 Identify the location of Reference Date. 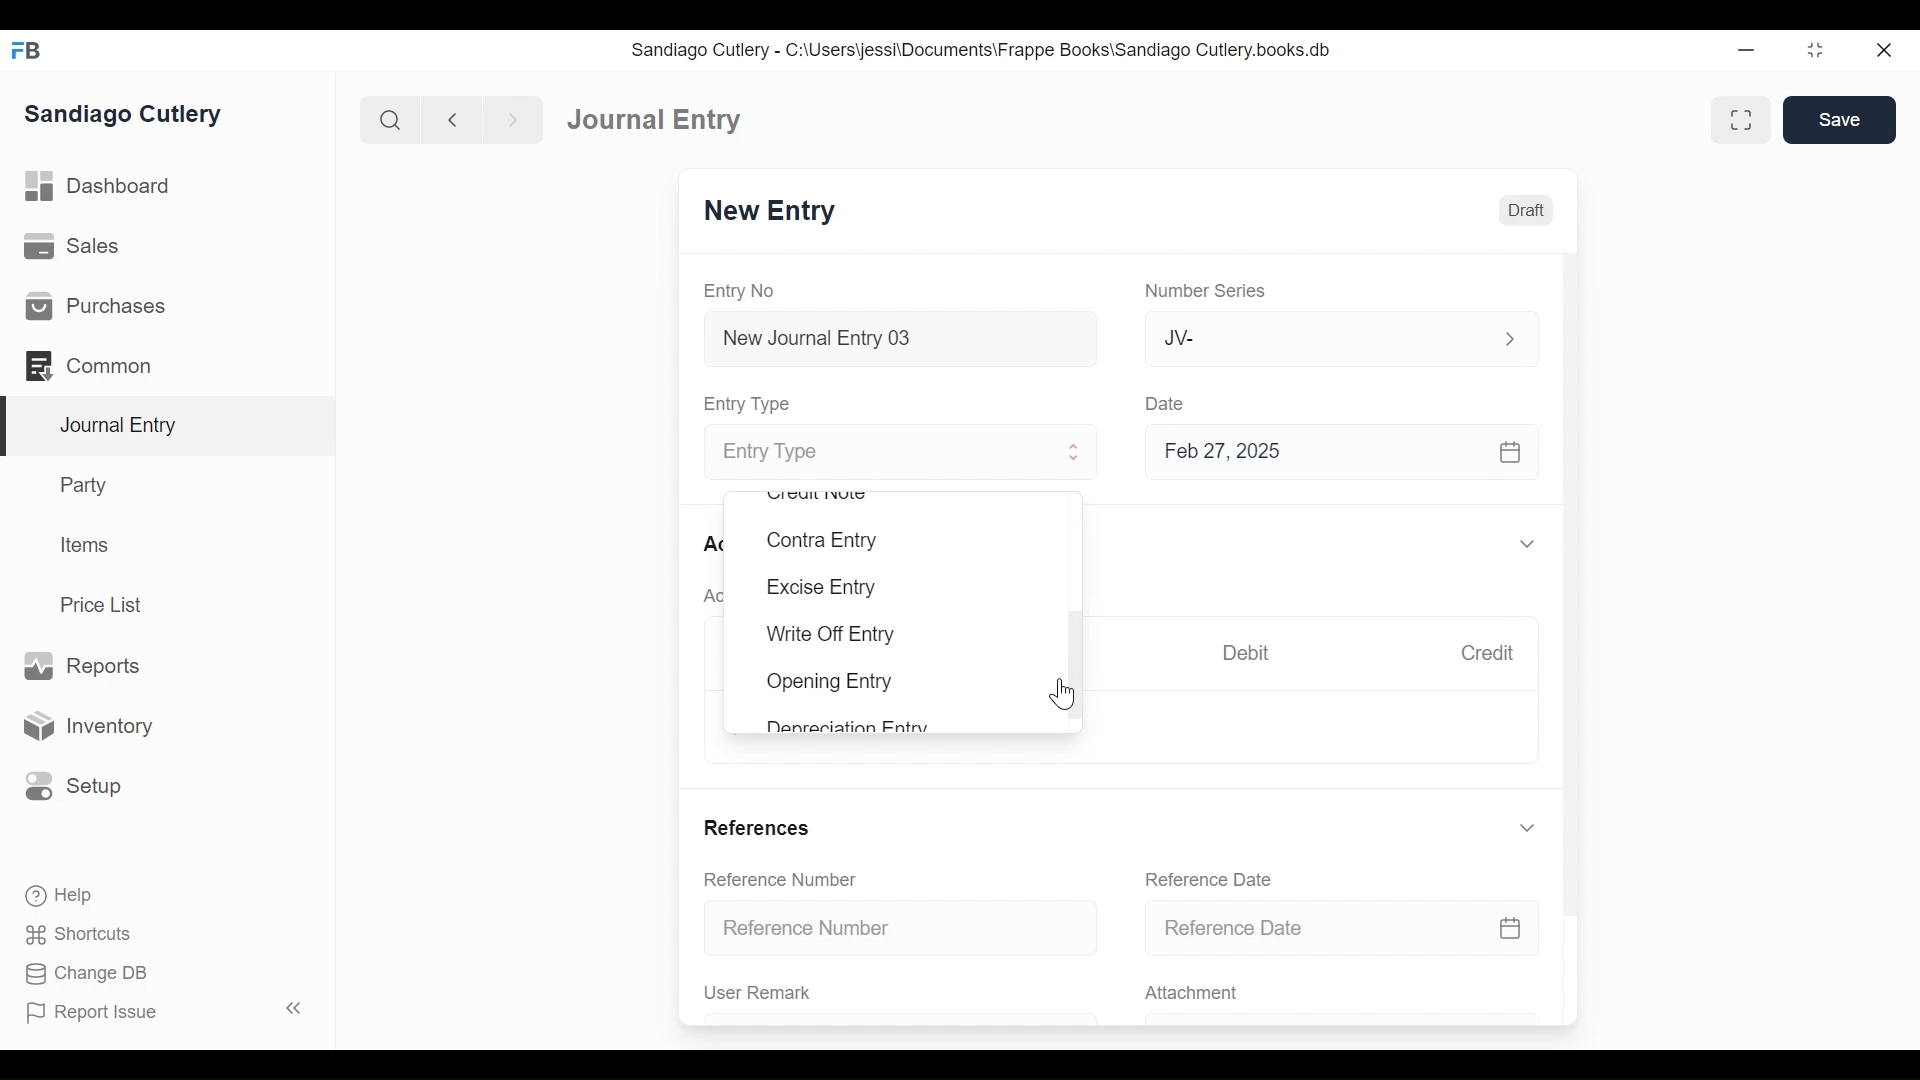
(1212, 880).